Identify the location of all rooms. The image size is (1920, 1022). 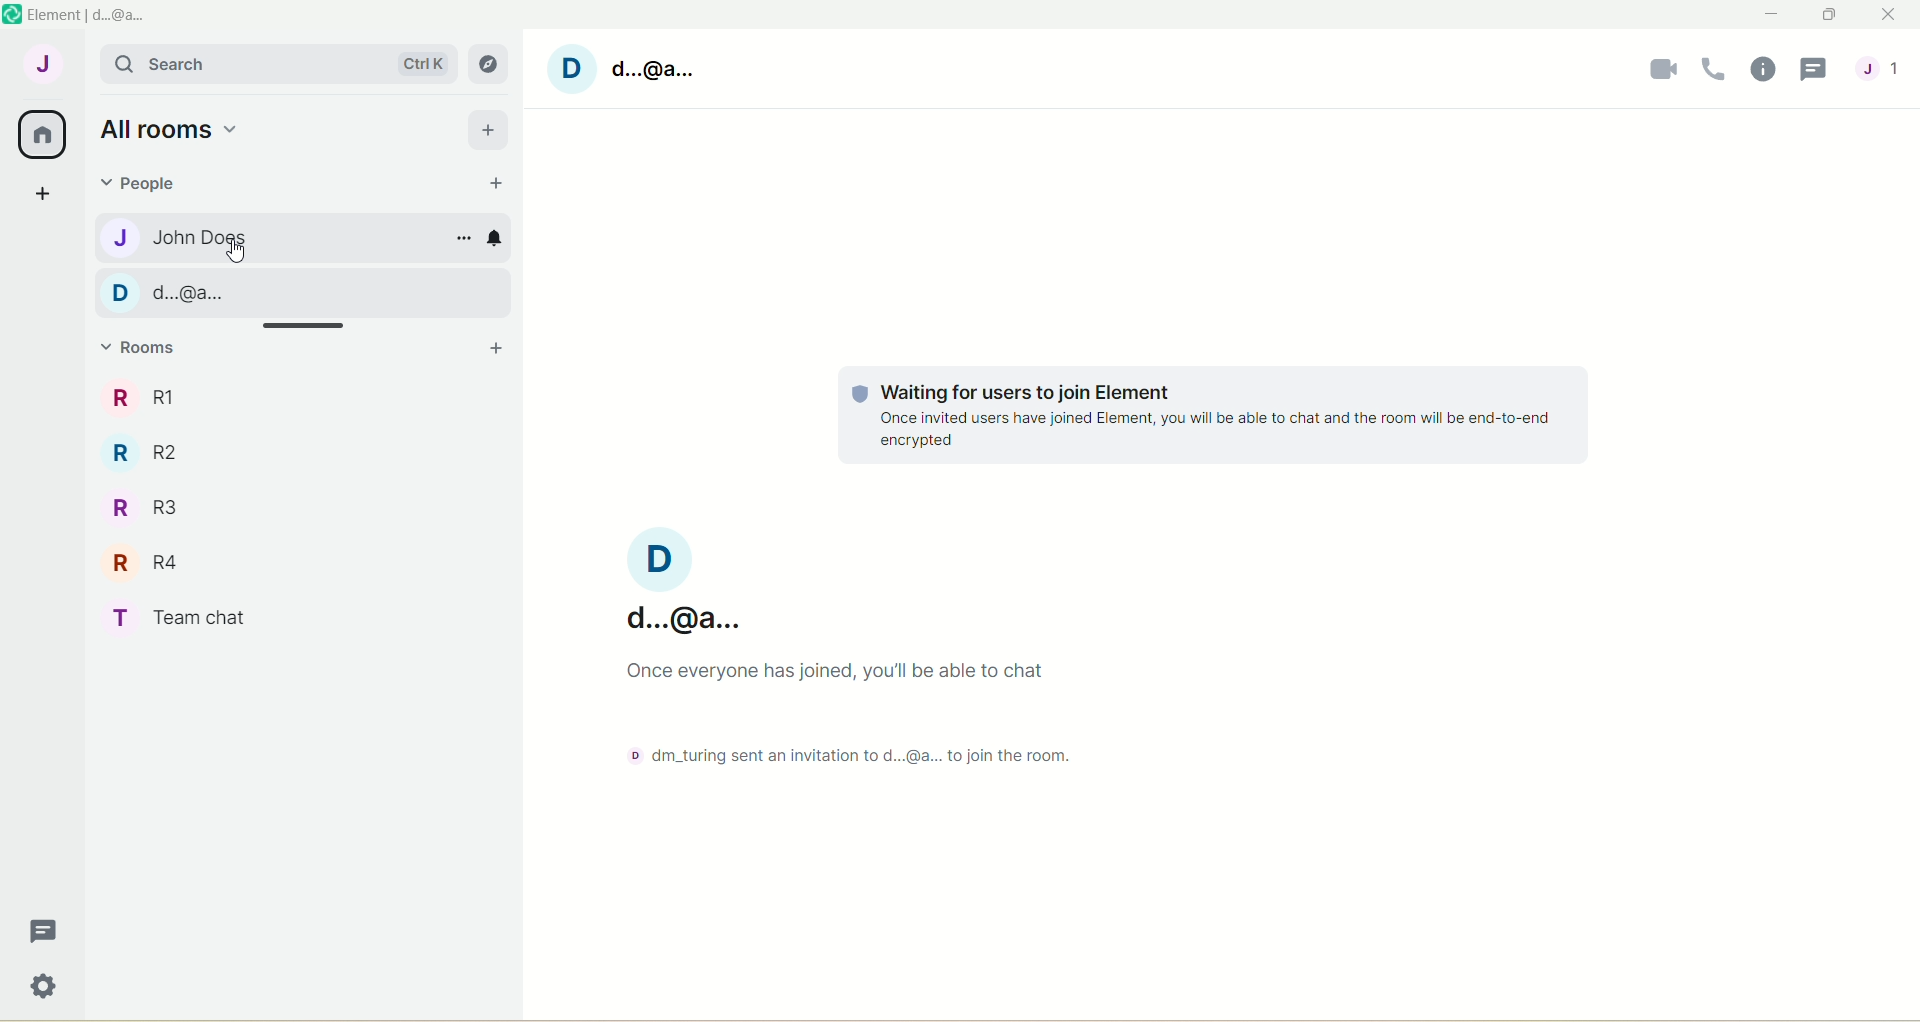
(45, 134).